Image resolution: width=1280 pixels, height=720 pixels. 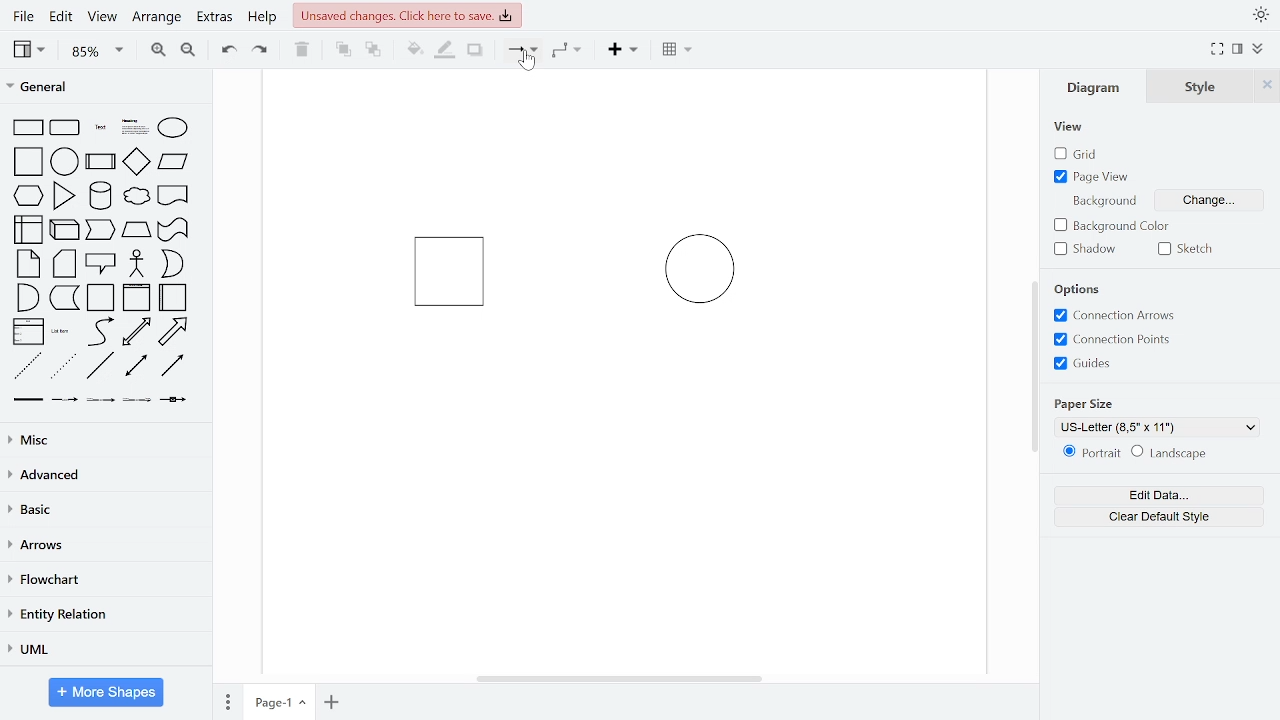 I want to click on advanced, so click(x=102, y=474).